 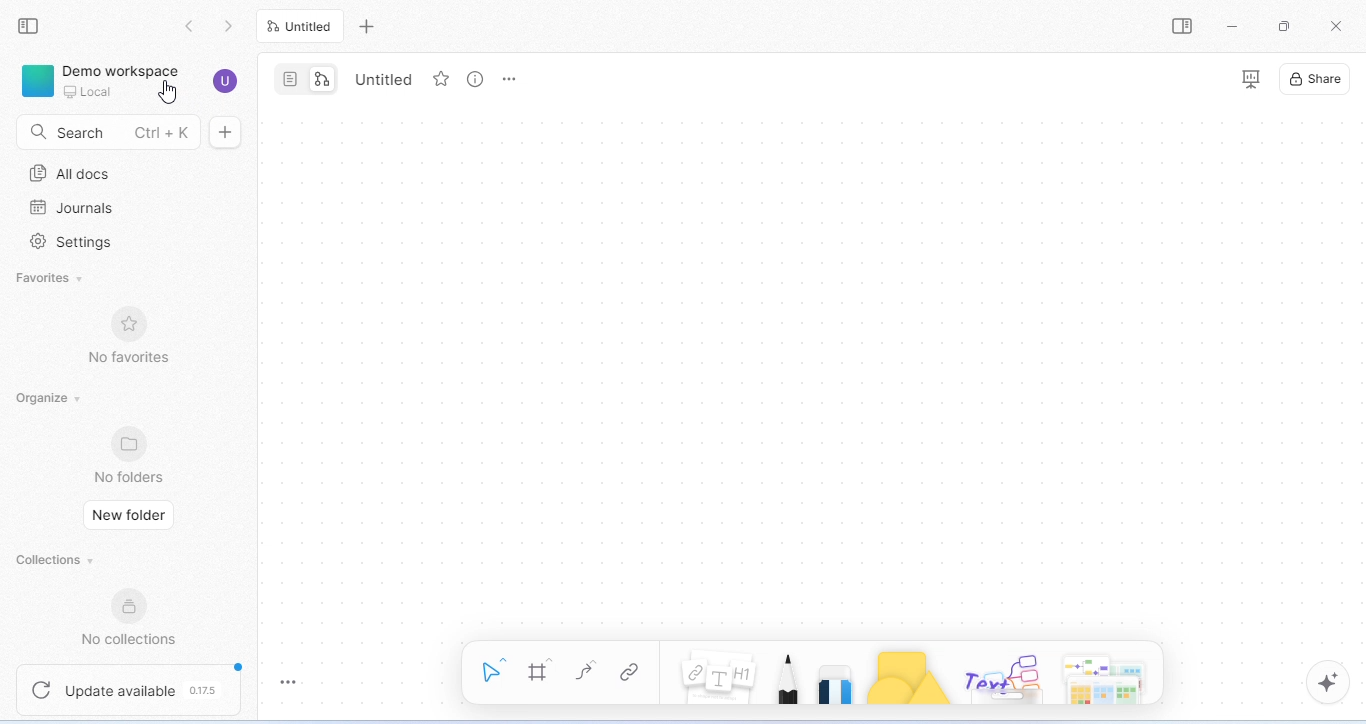 What do you see at coordinates (128, 337) in the screenshot?
I see `no favorites` at bounding box center [128, 337].